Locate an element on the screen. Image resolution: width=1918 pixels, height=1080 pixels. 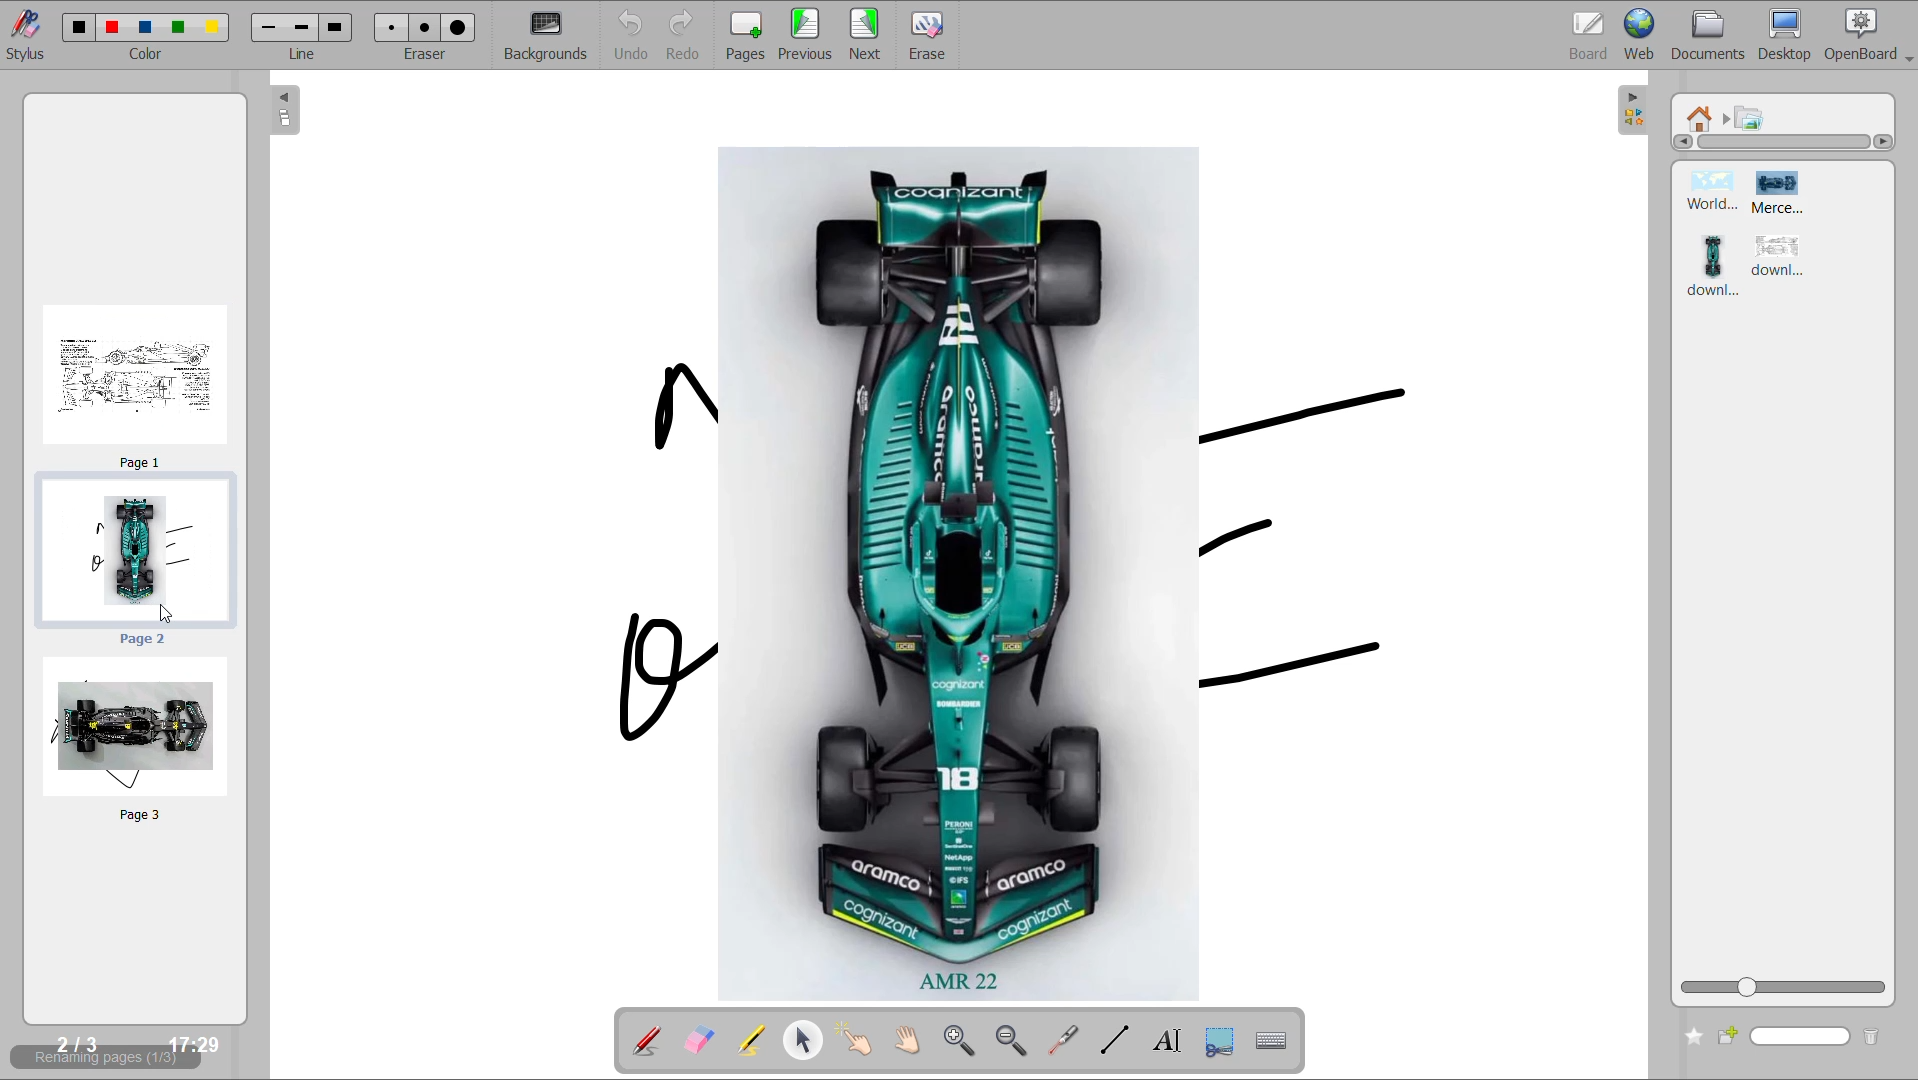
Medium line is located at coordinates (302, 27).